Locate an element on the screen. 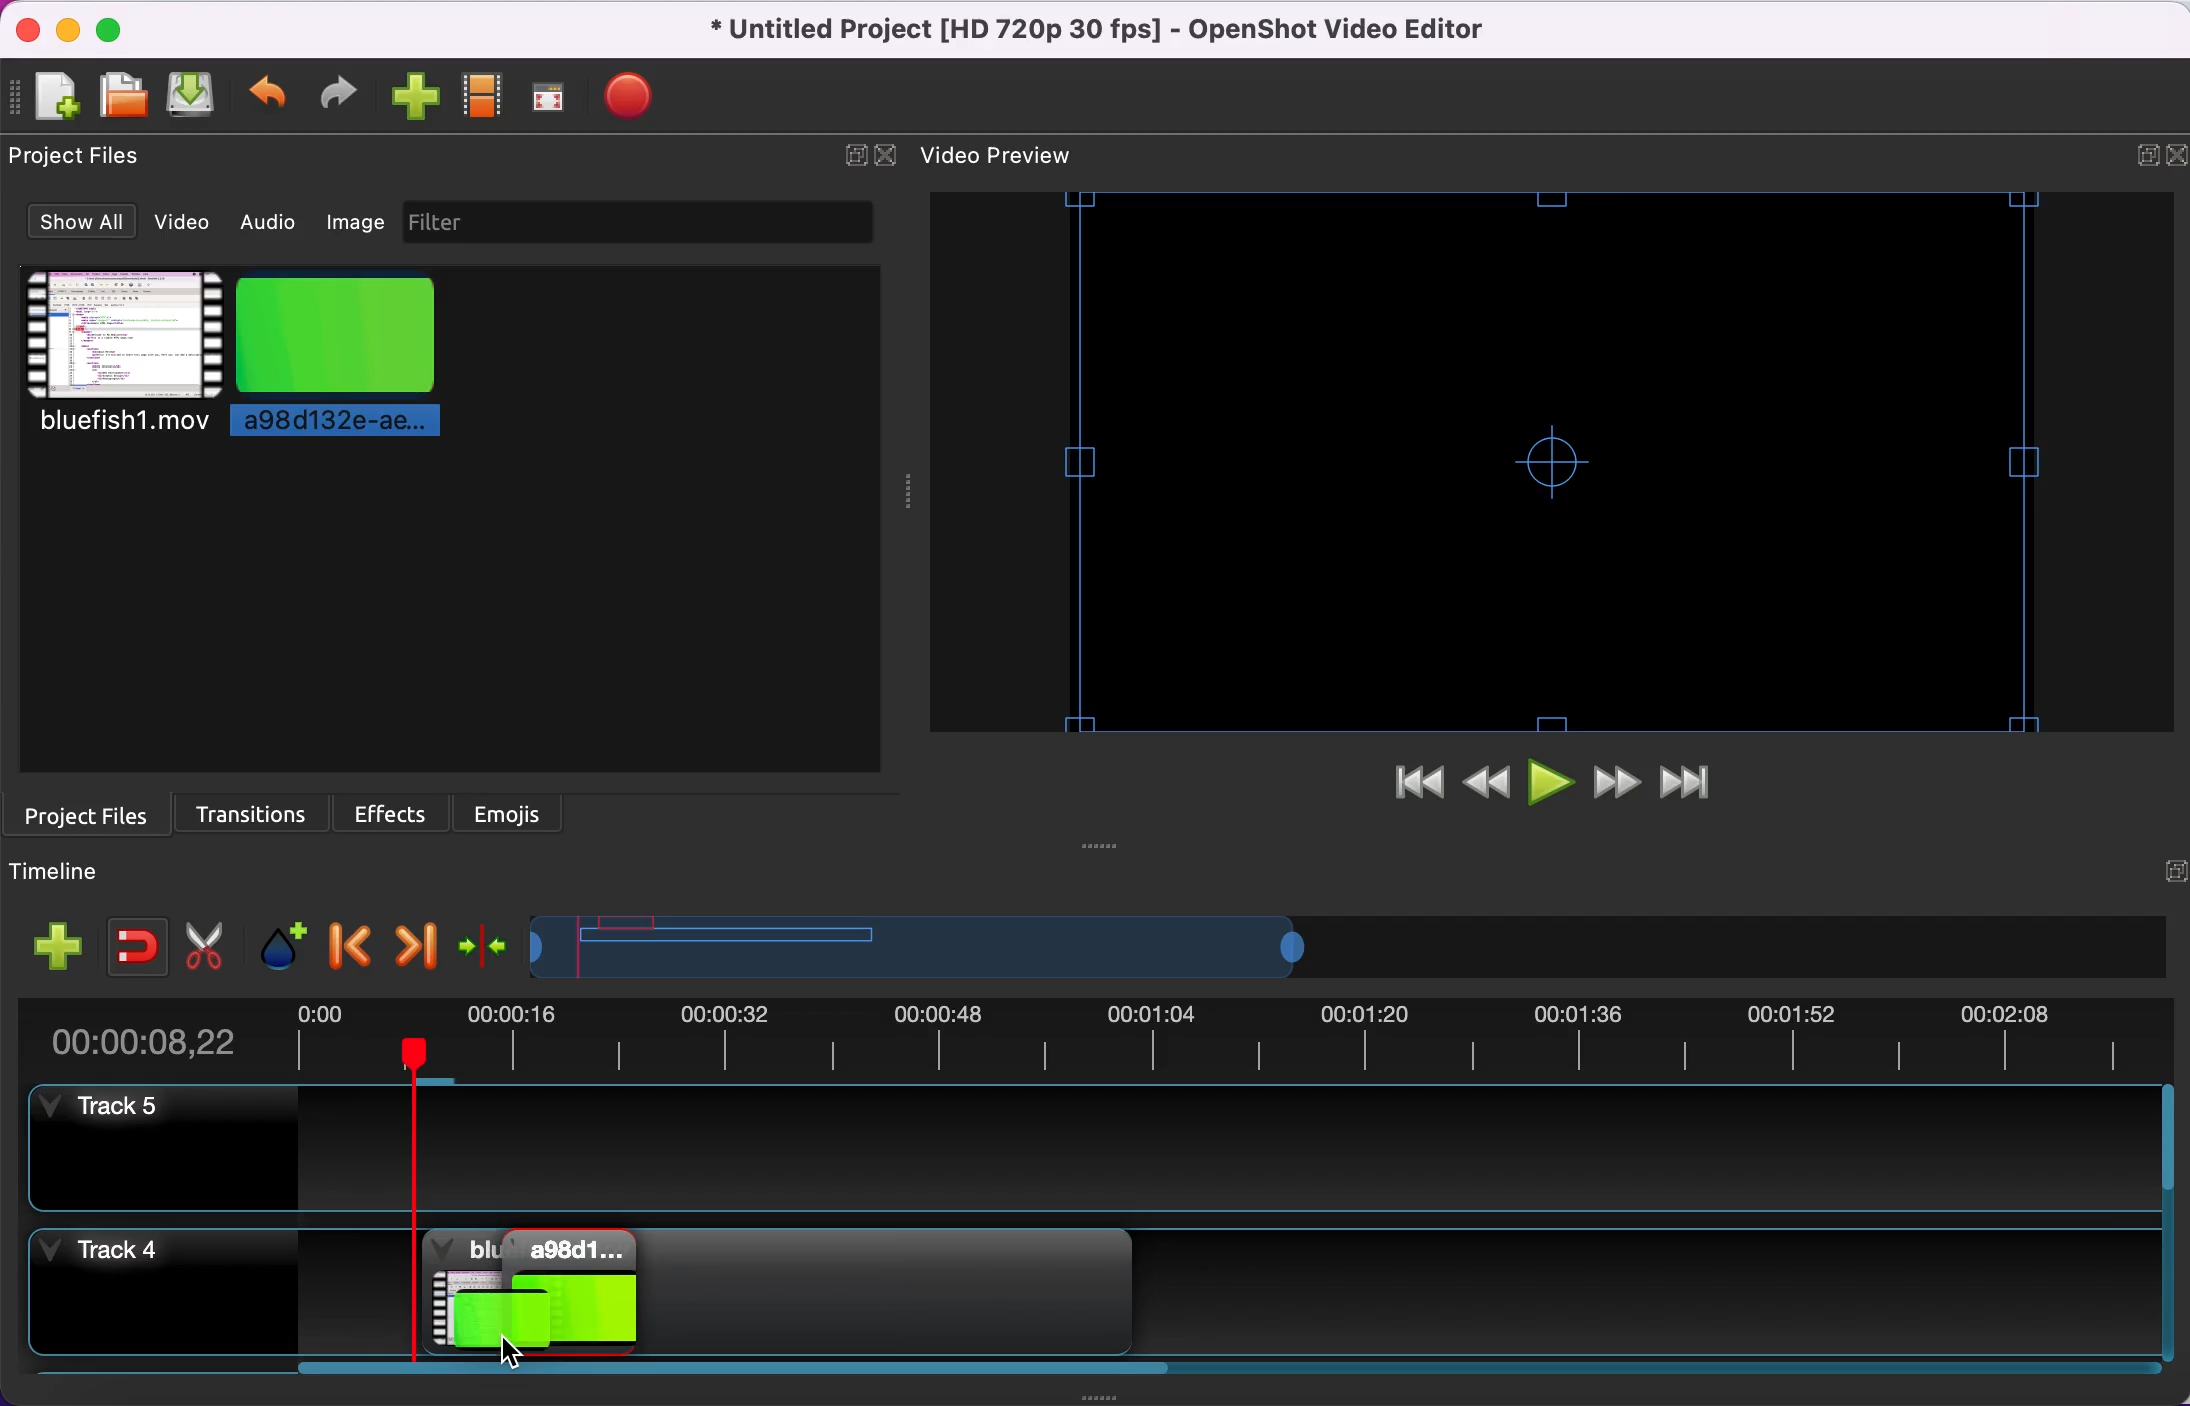  image is located at coordinates (546, 1290).